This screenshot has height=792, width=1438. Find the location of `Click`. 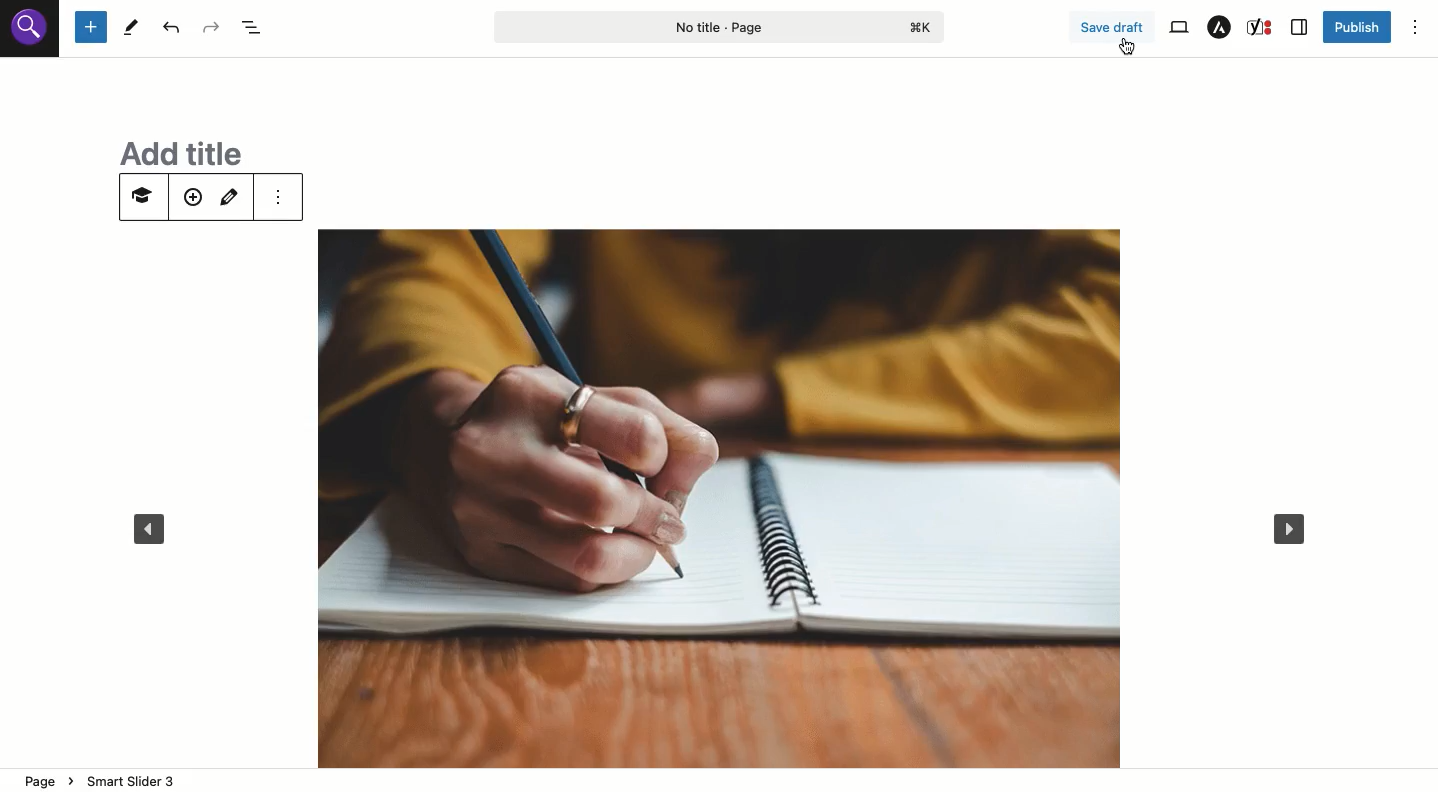

Click is located at coordinates (1127, 44).